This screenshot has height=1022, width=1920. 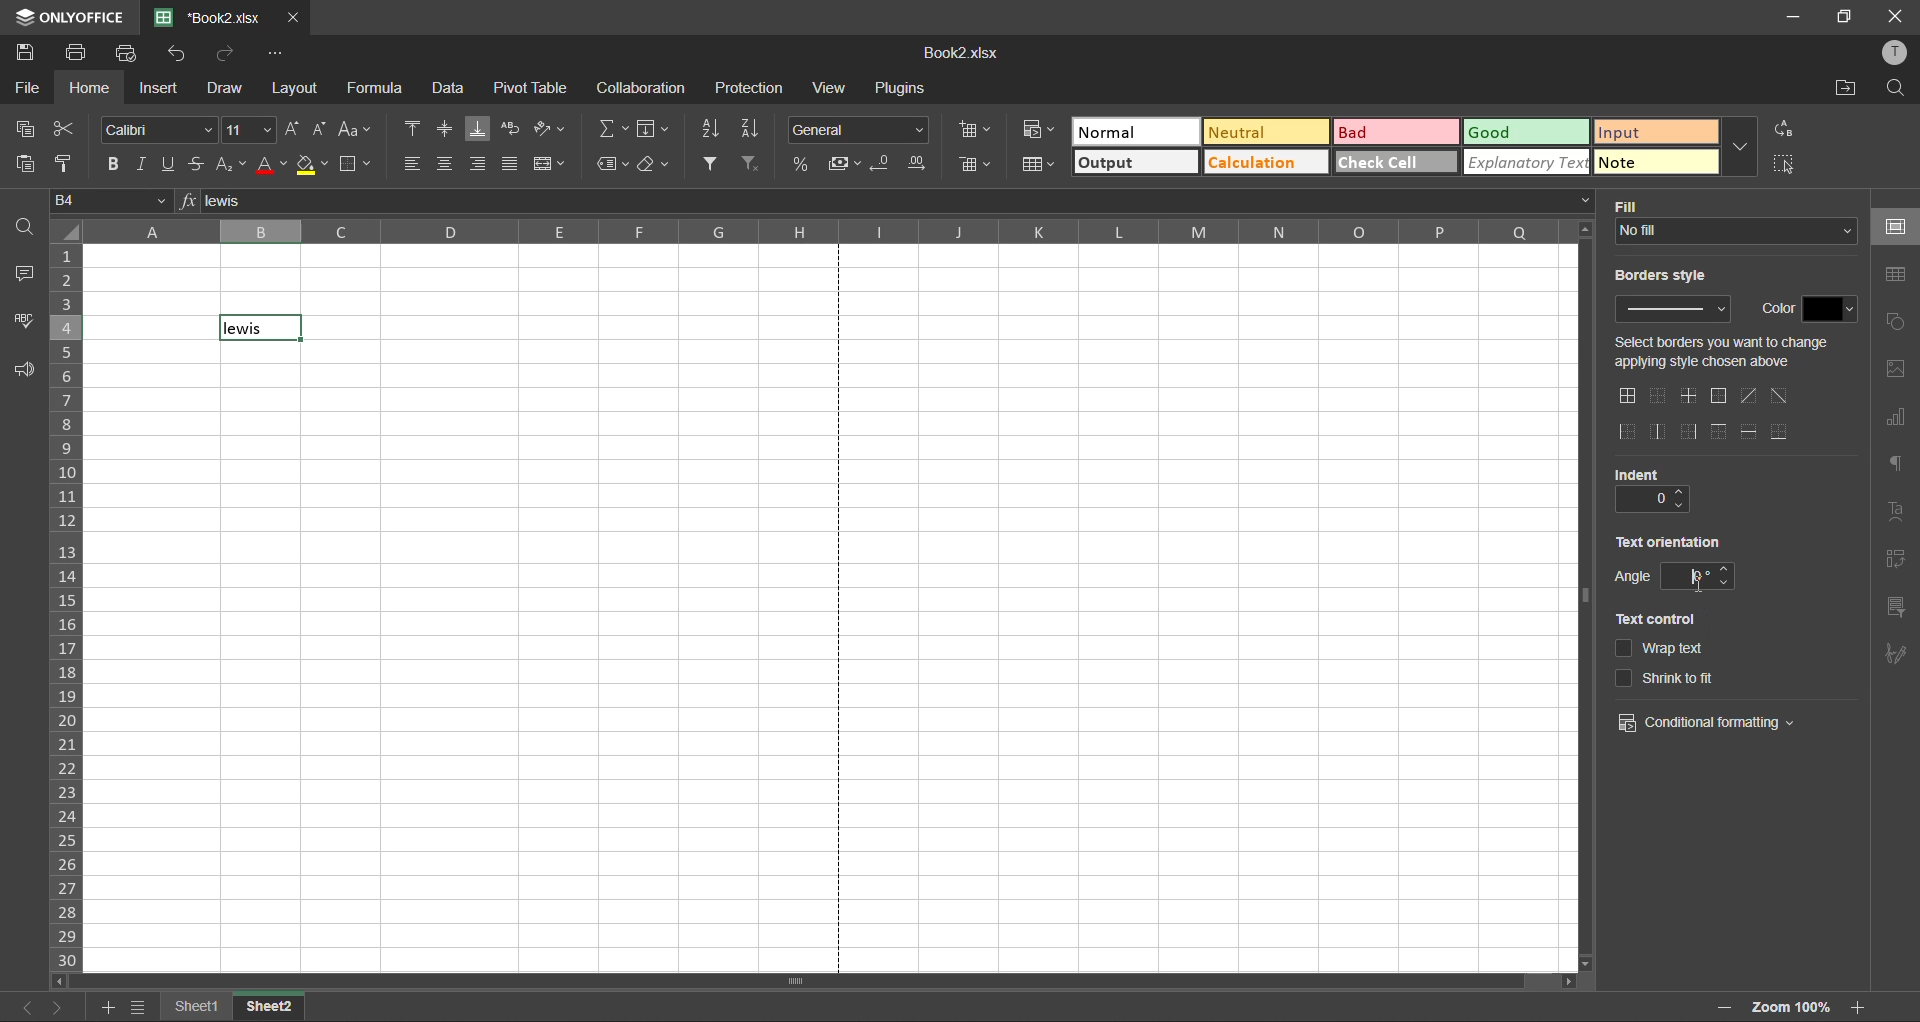 I want to click on sheet list, so click(x=139, y=1007).